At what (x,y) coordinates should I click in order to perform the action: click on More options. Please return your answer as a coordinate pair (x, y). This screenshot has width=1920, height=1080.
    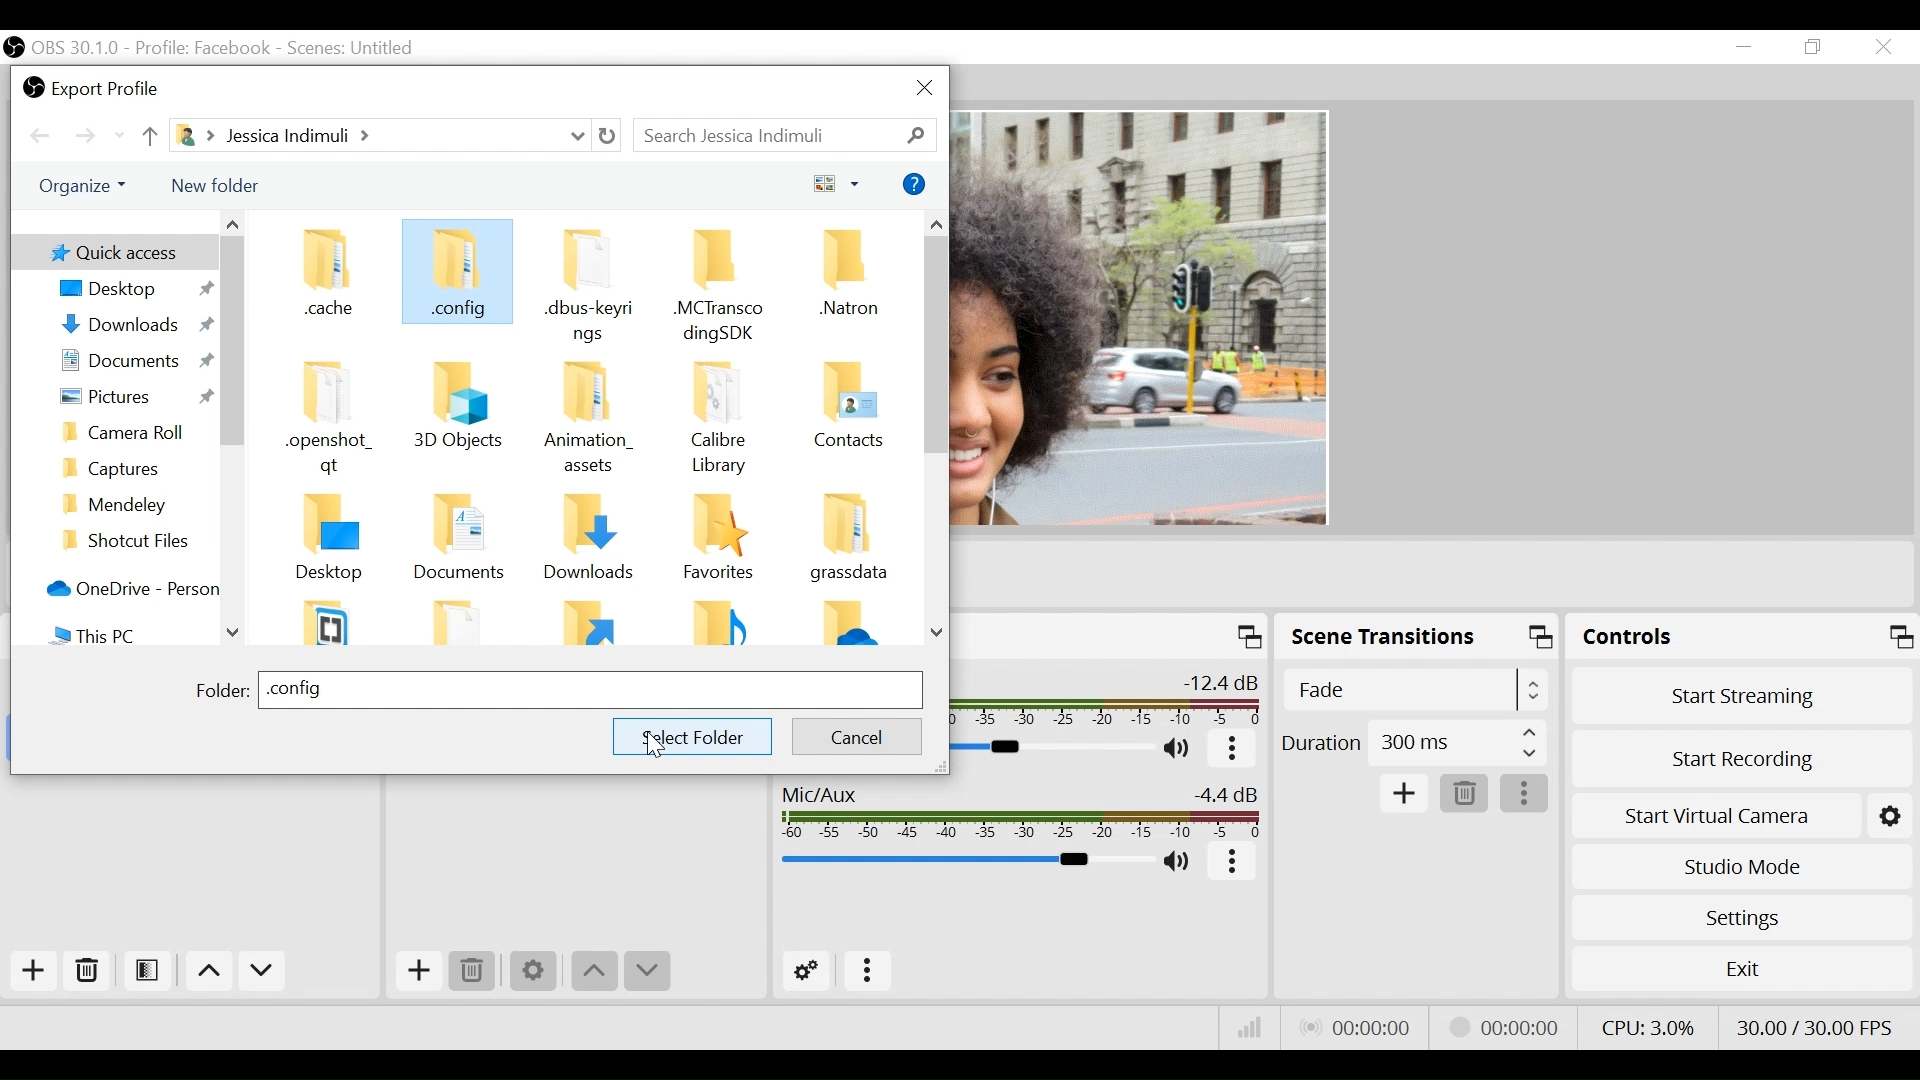
    Looking at the image, I should click on (1235, 750).